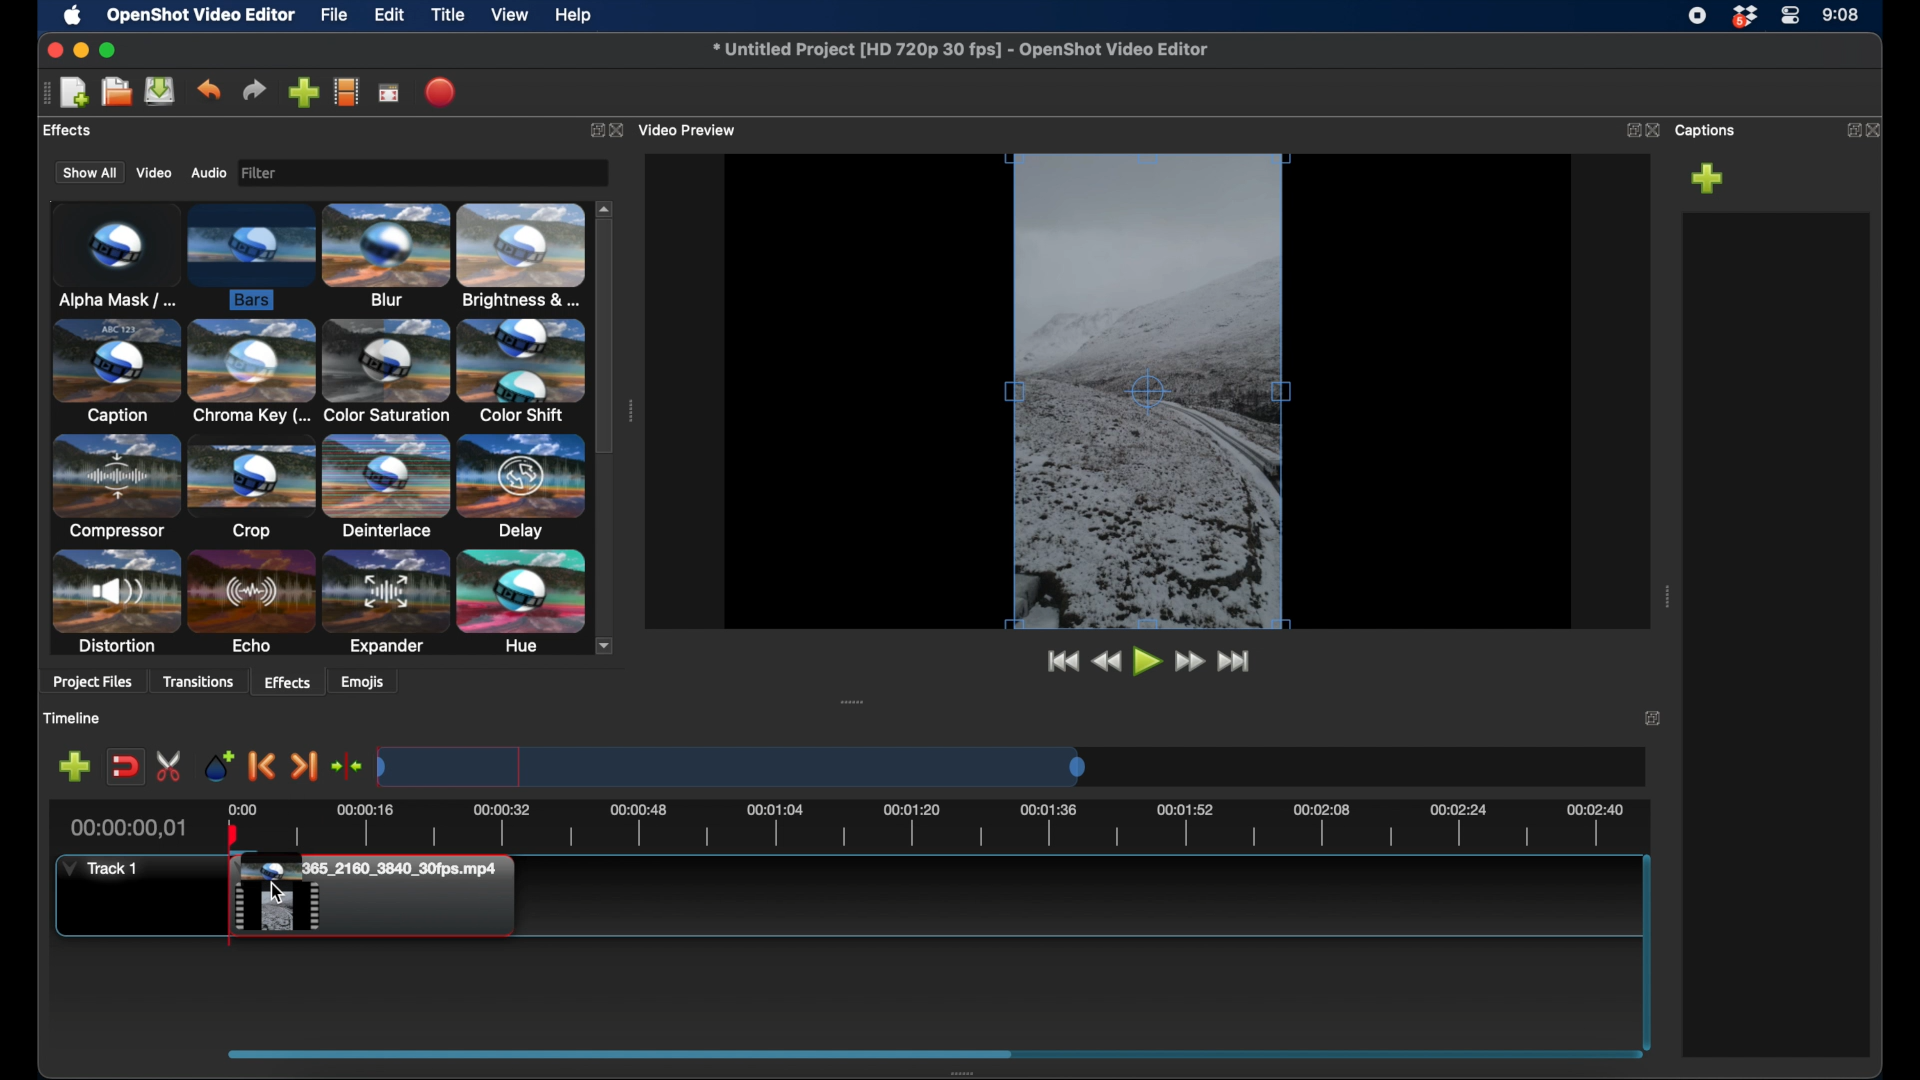 Image resolution: width=1920 pixels, height=1080 pixels. What do you see at coordinates (126, 829) in the screenshot?
I see `current time indicator` at bounding box center [126, 829].